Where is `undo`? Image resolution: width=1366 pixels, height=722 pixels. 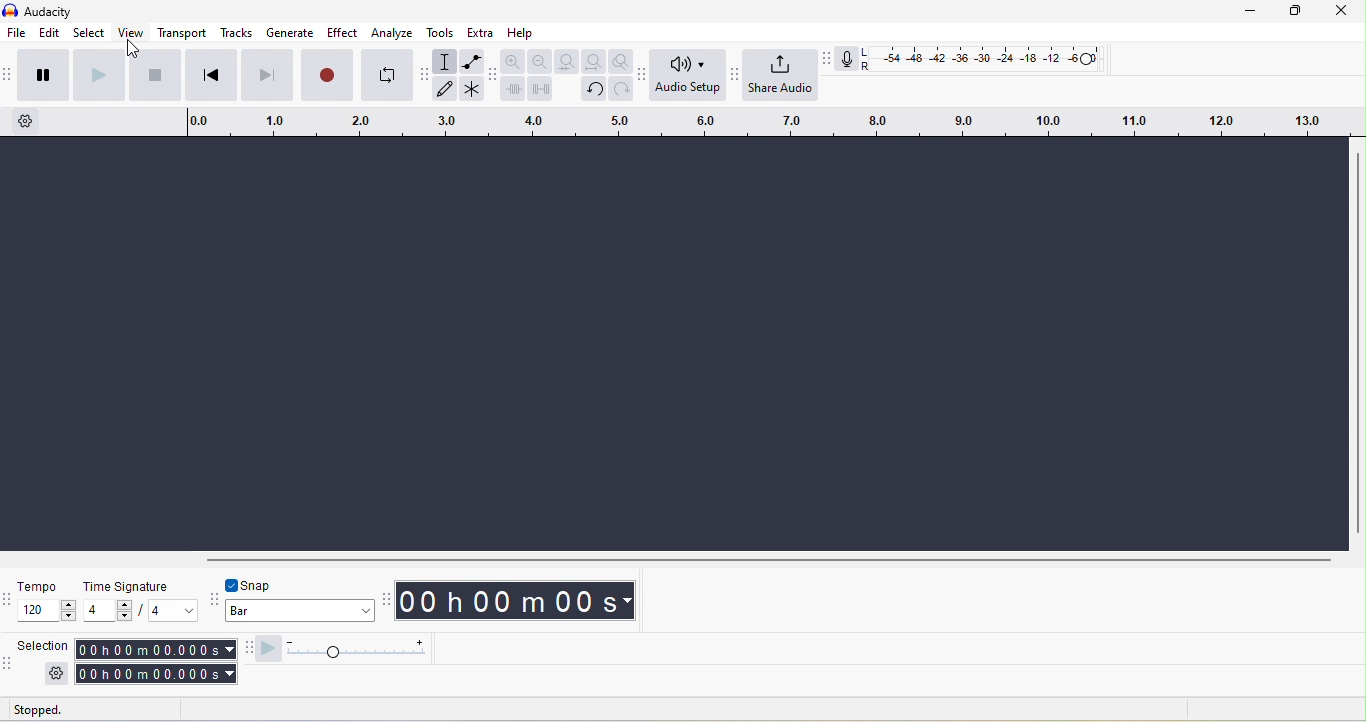 undo is located at coordinates (594, 90).